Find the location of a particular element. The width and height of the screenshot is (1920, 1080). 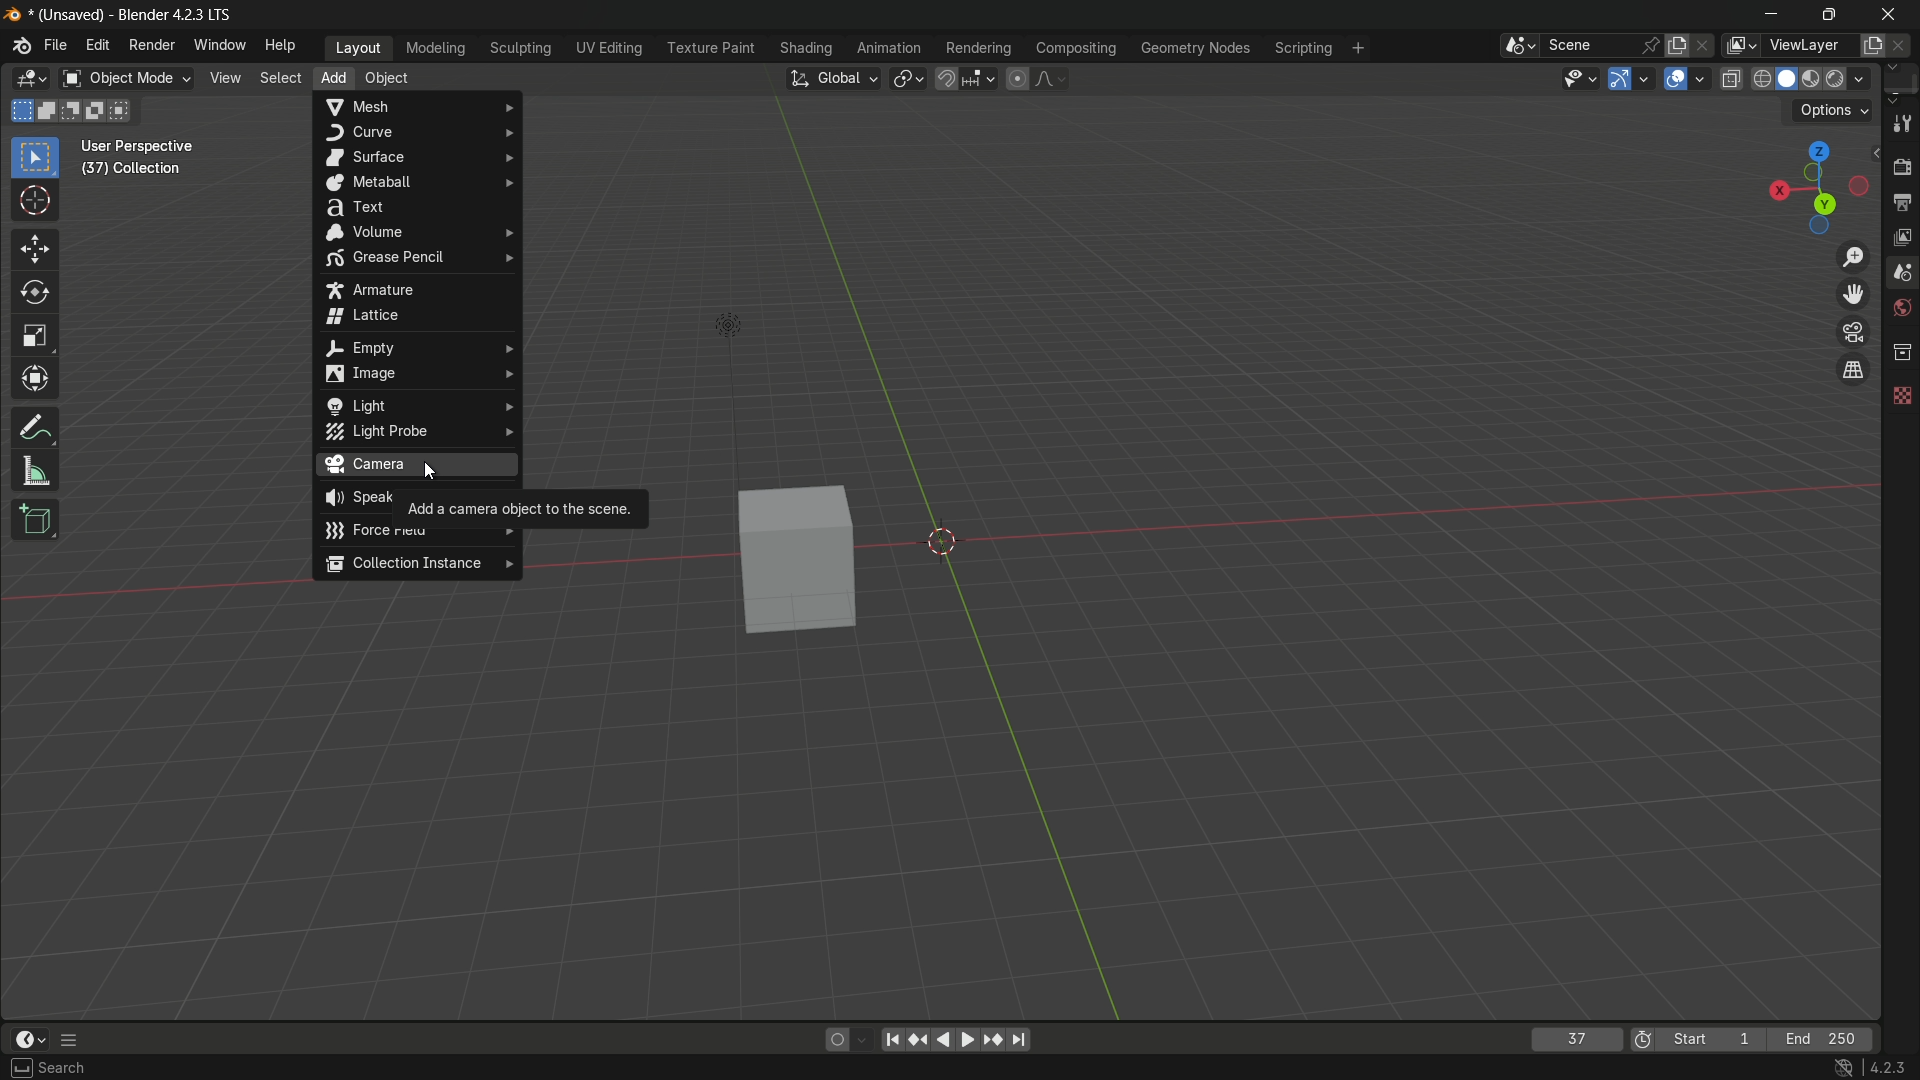

origin is located at coordinates (947, 543).